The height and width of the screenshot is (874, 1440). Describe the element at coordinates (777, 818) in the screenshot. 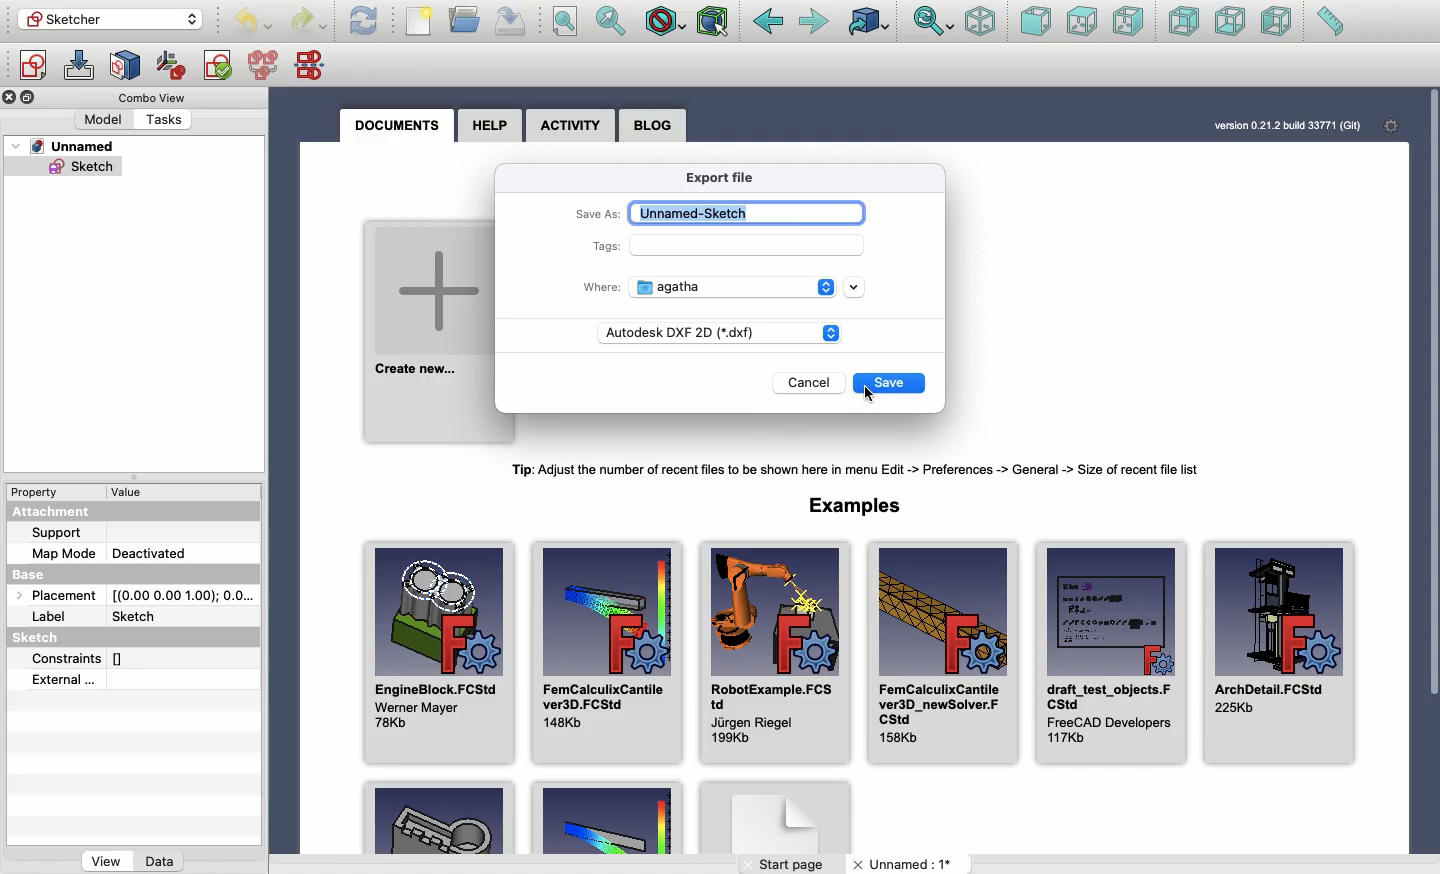

I see `Example 3` at that location.